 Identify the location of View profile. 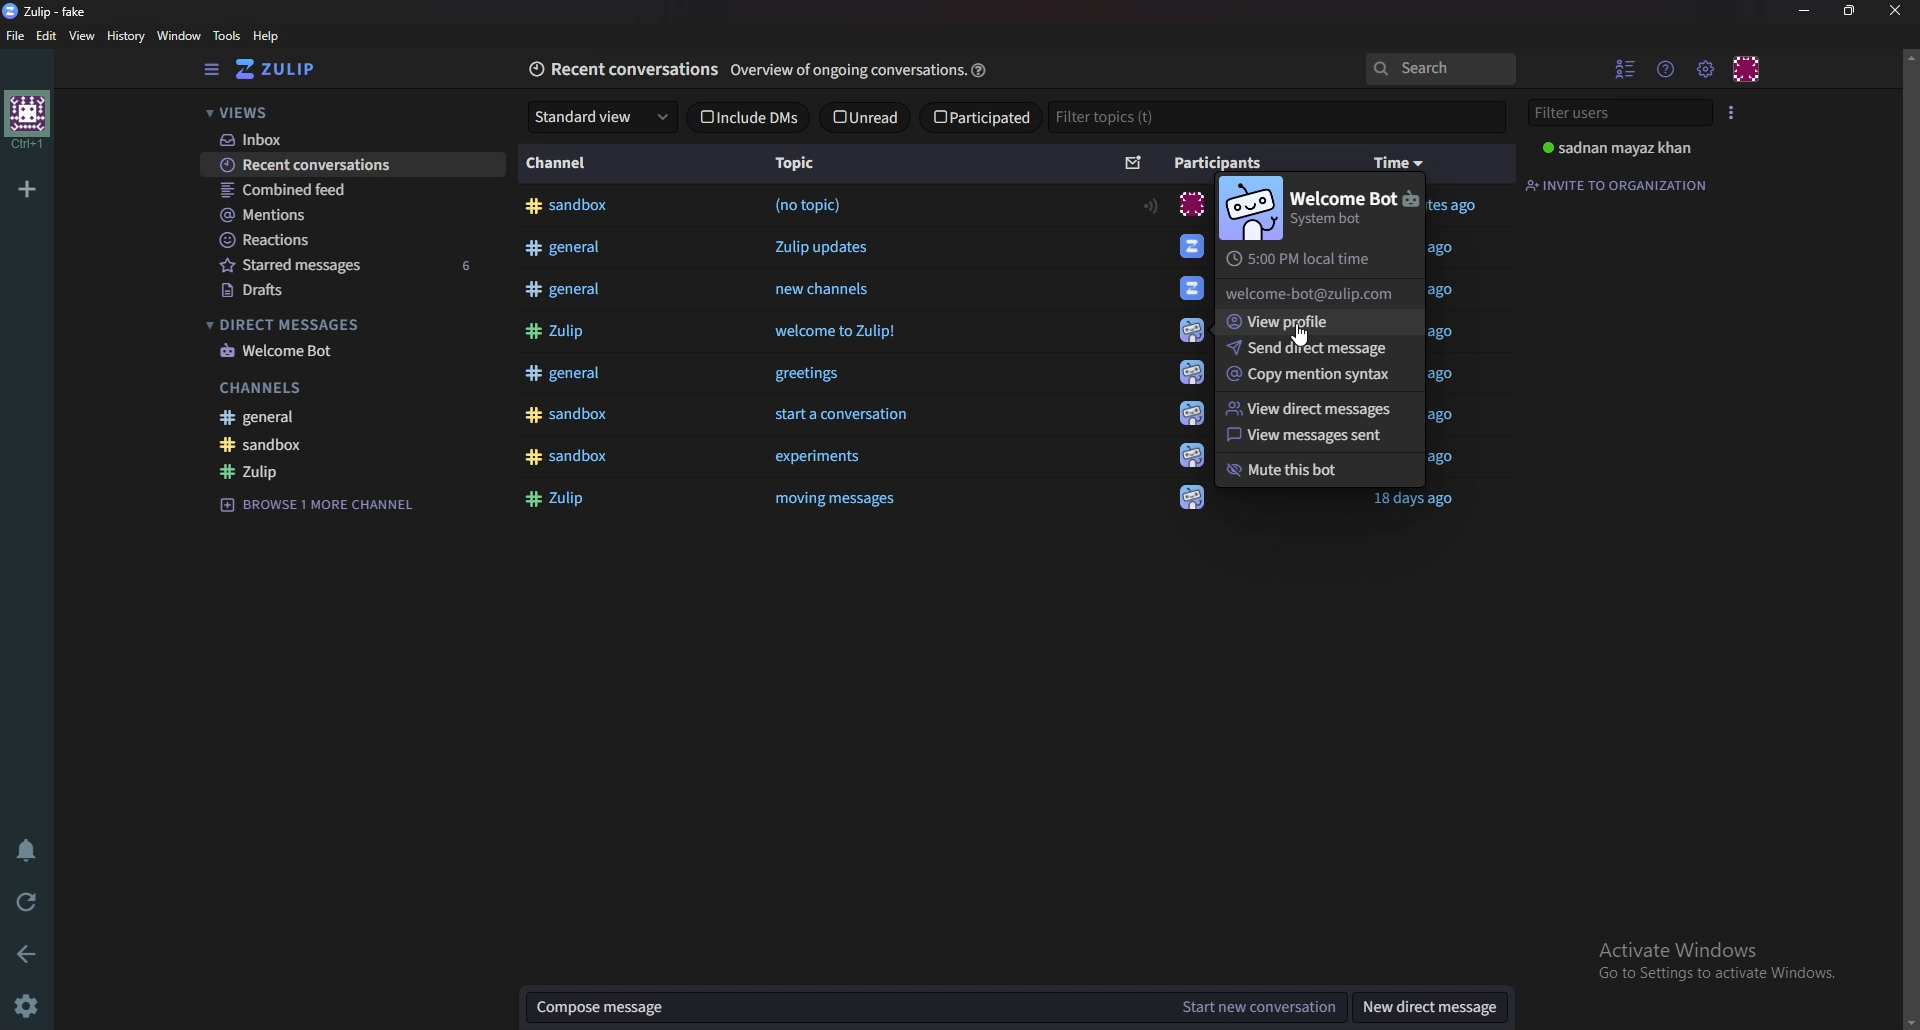
(1315, 321).